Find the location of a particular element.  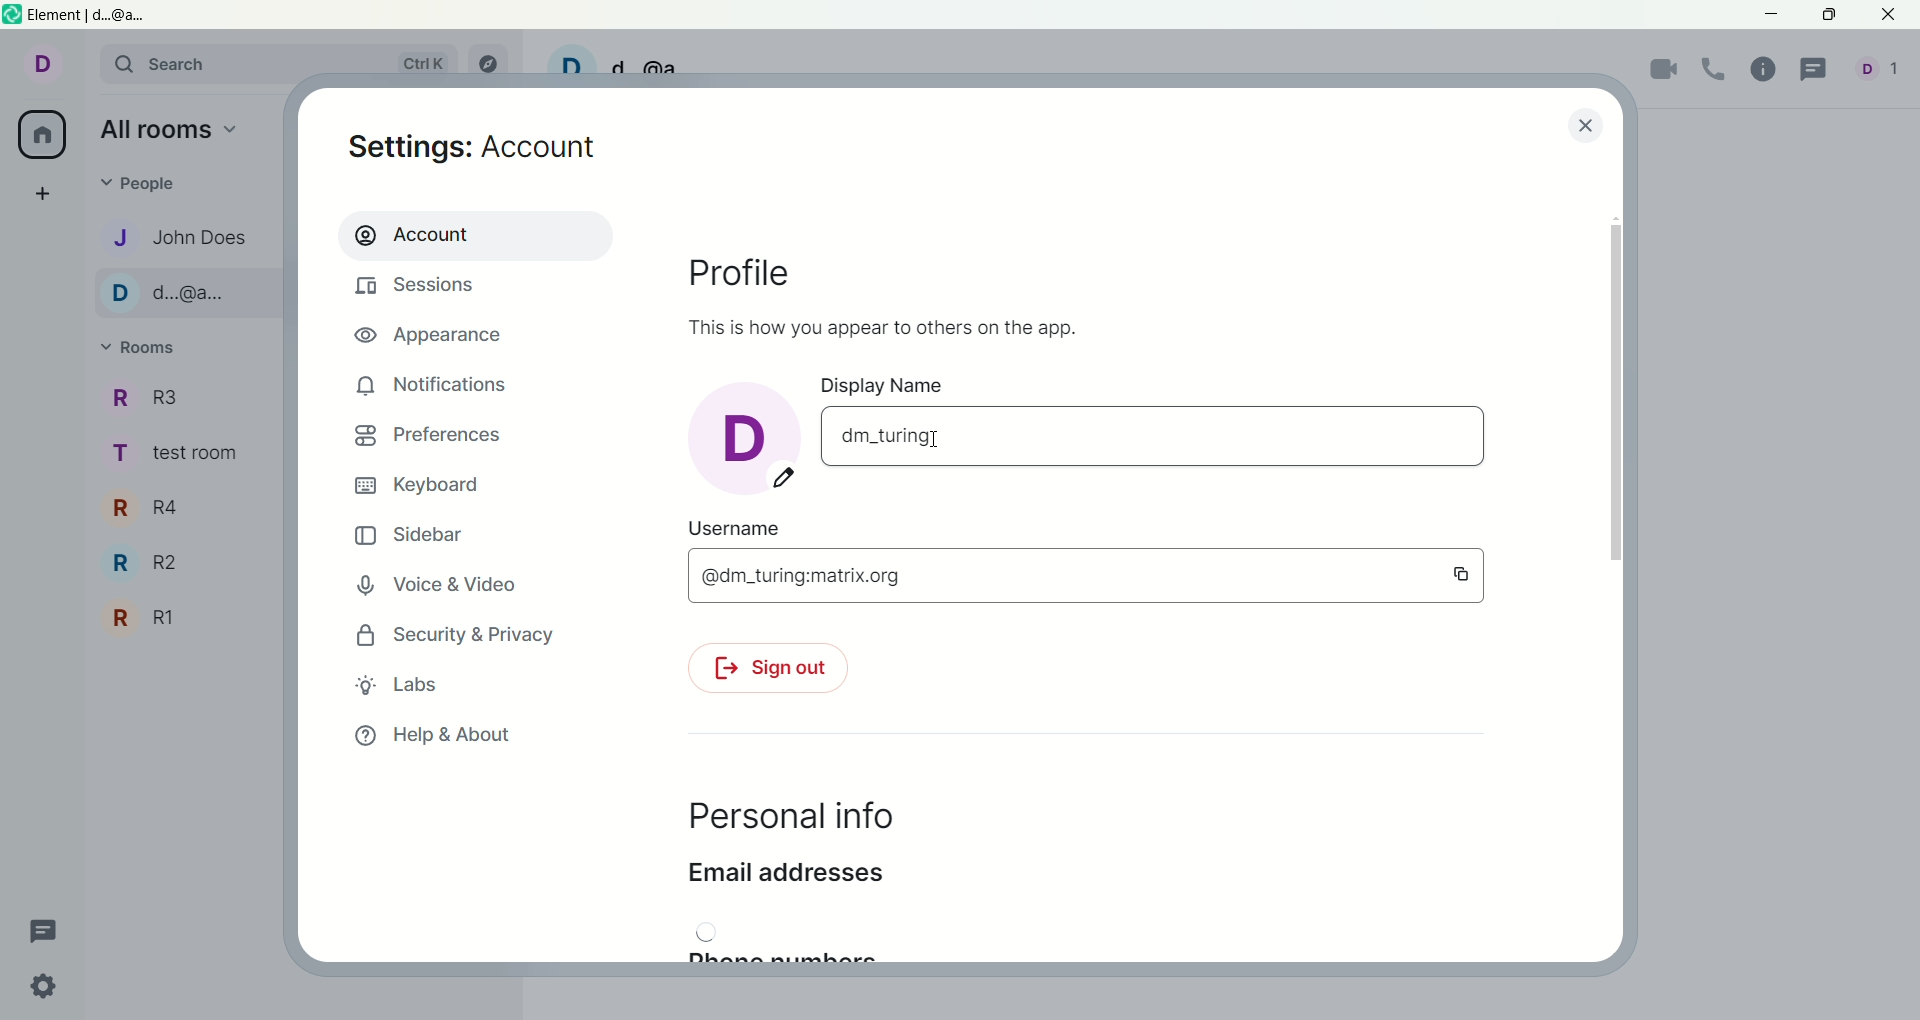

profile is located at coordinates (751, 269).